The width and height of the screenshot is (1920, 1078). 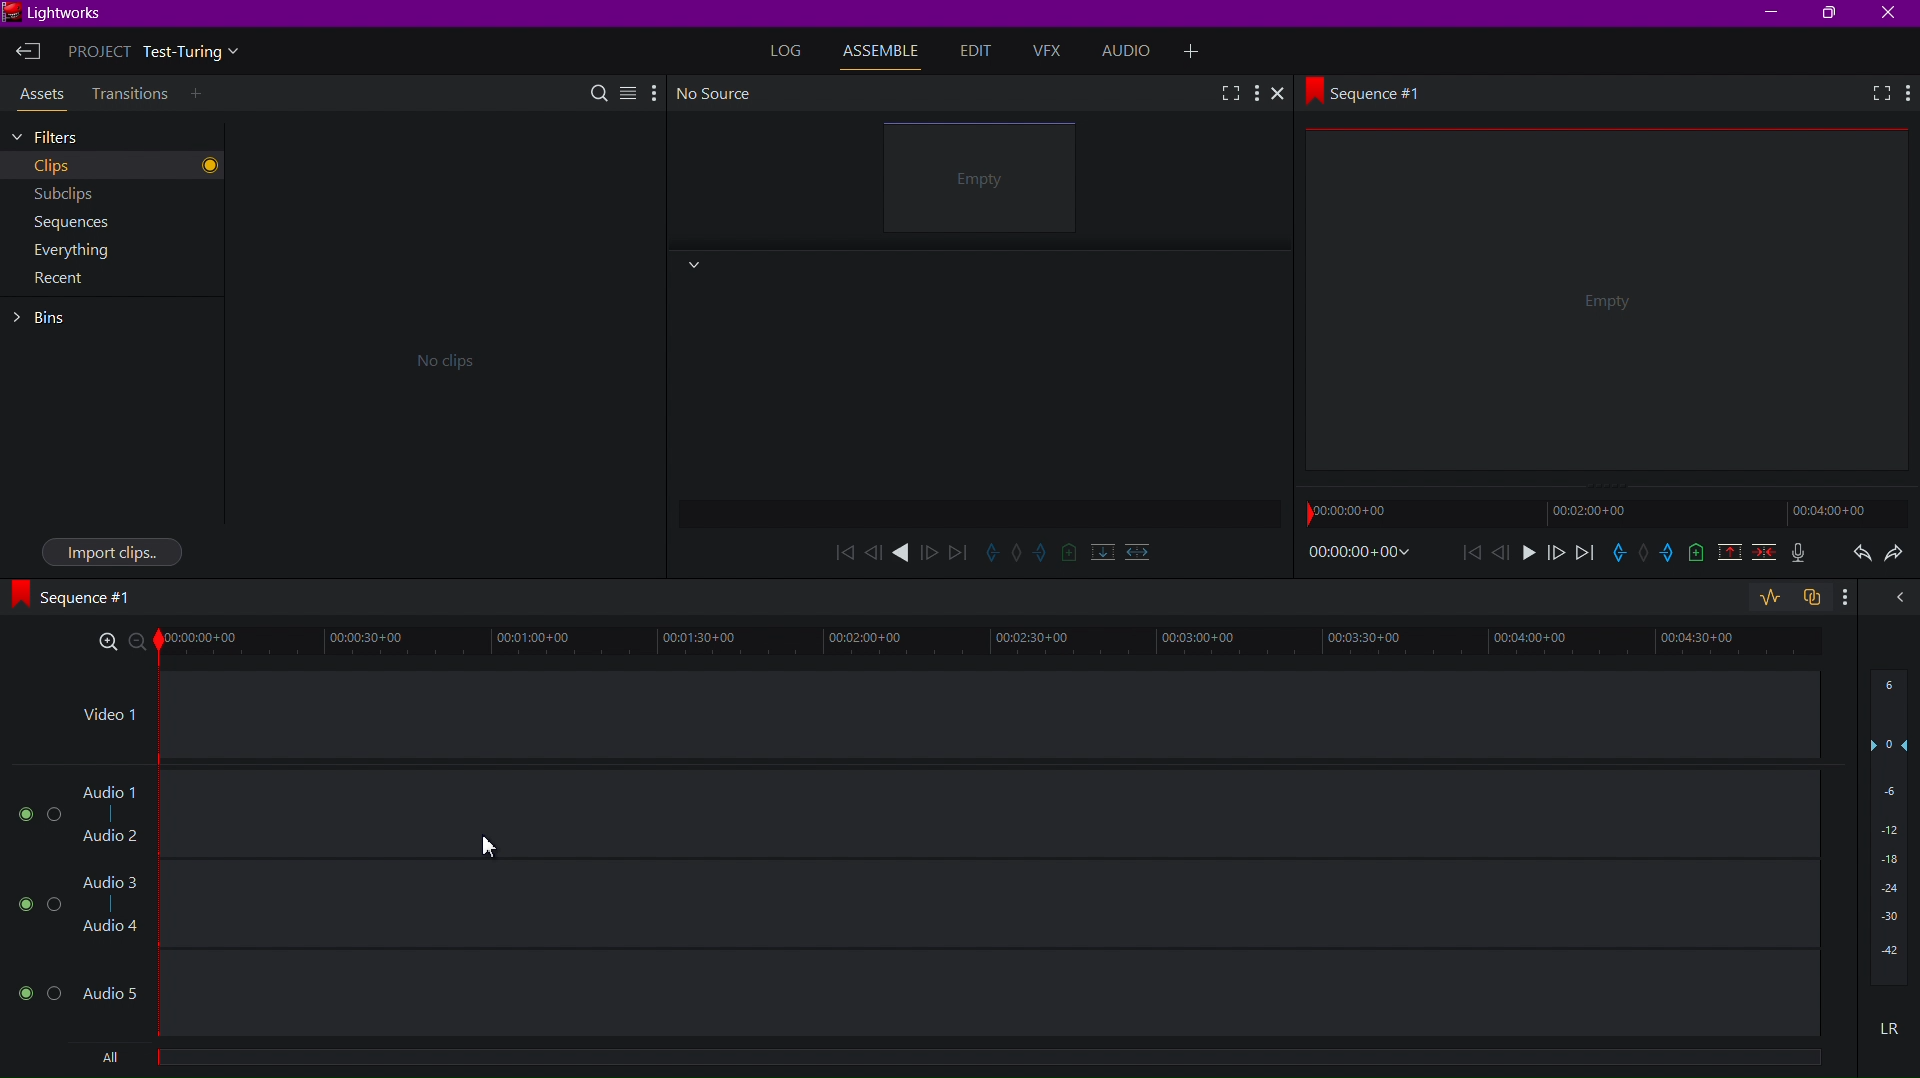 What do you see at coordinates (60, 284) in the screenshot?
I see `Recent` at bounding box center [60, 284].